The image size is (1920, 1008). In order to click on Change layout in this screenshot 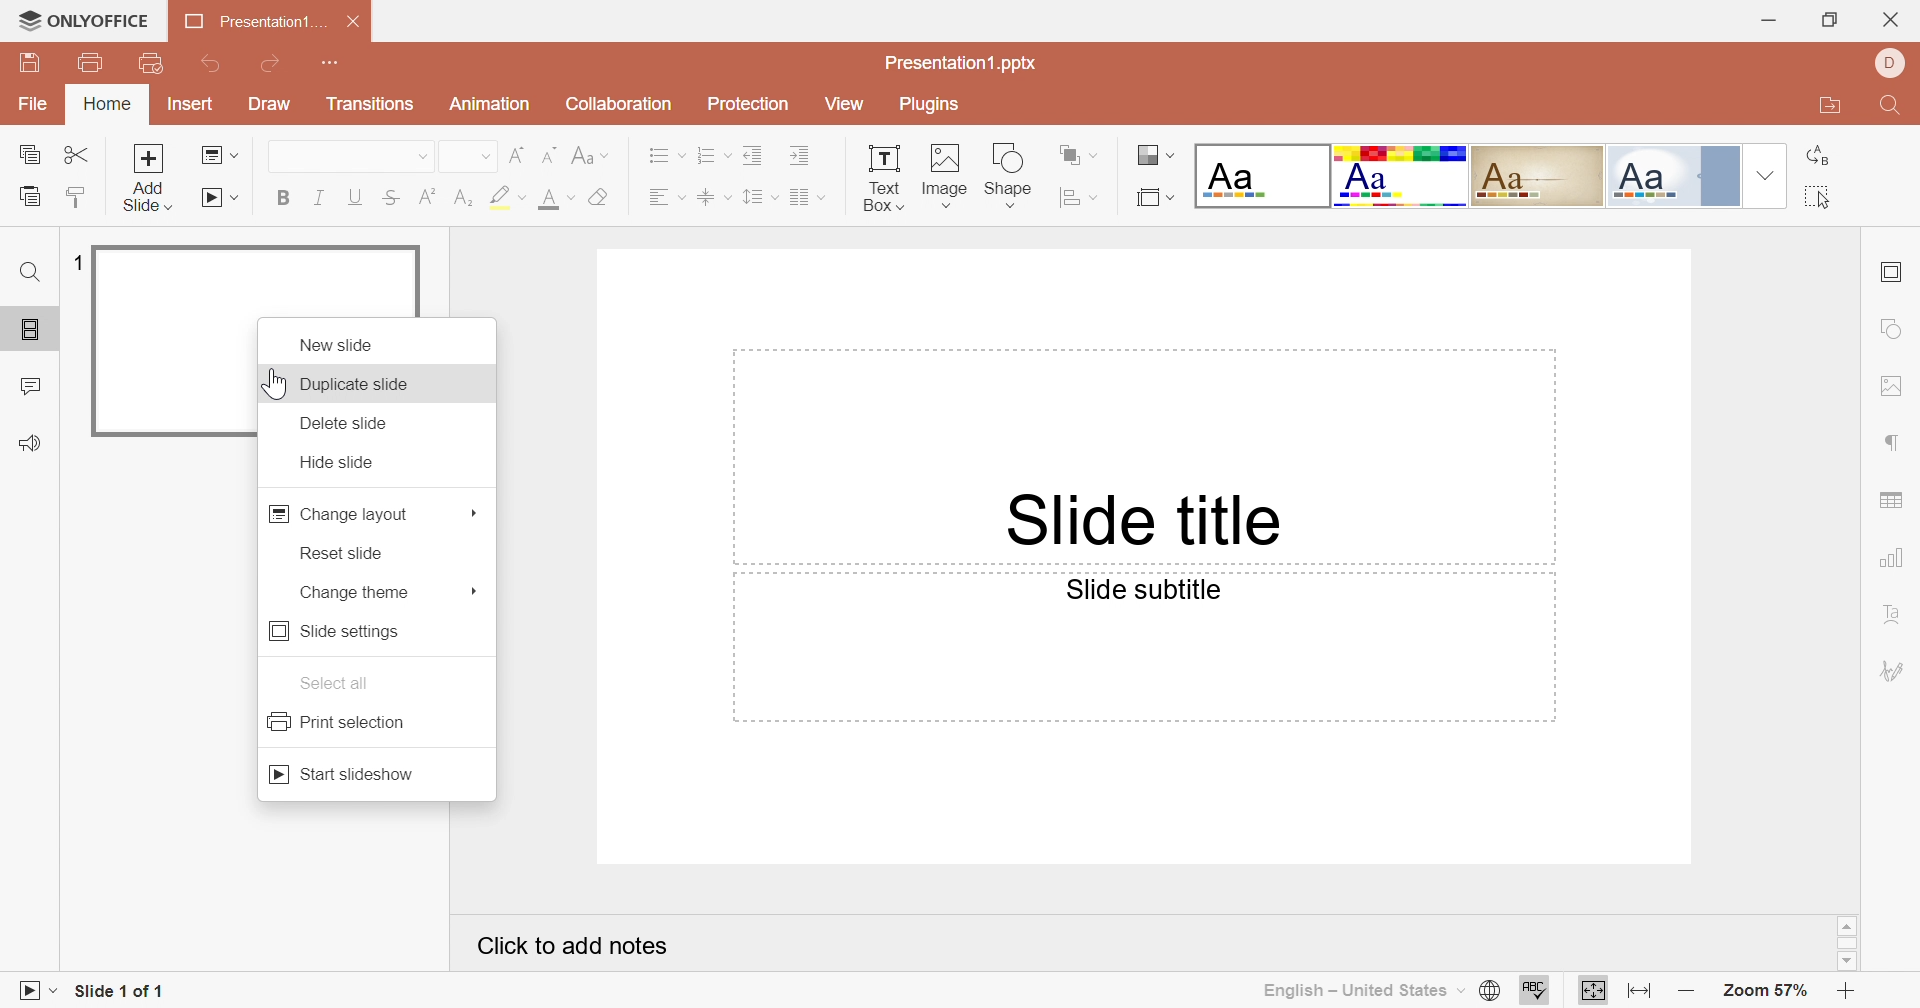, I will do `click(341, 512)`.